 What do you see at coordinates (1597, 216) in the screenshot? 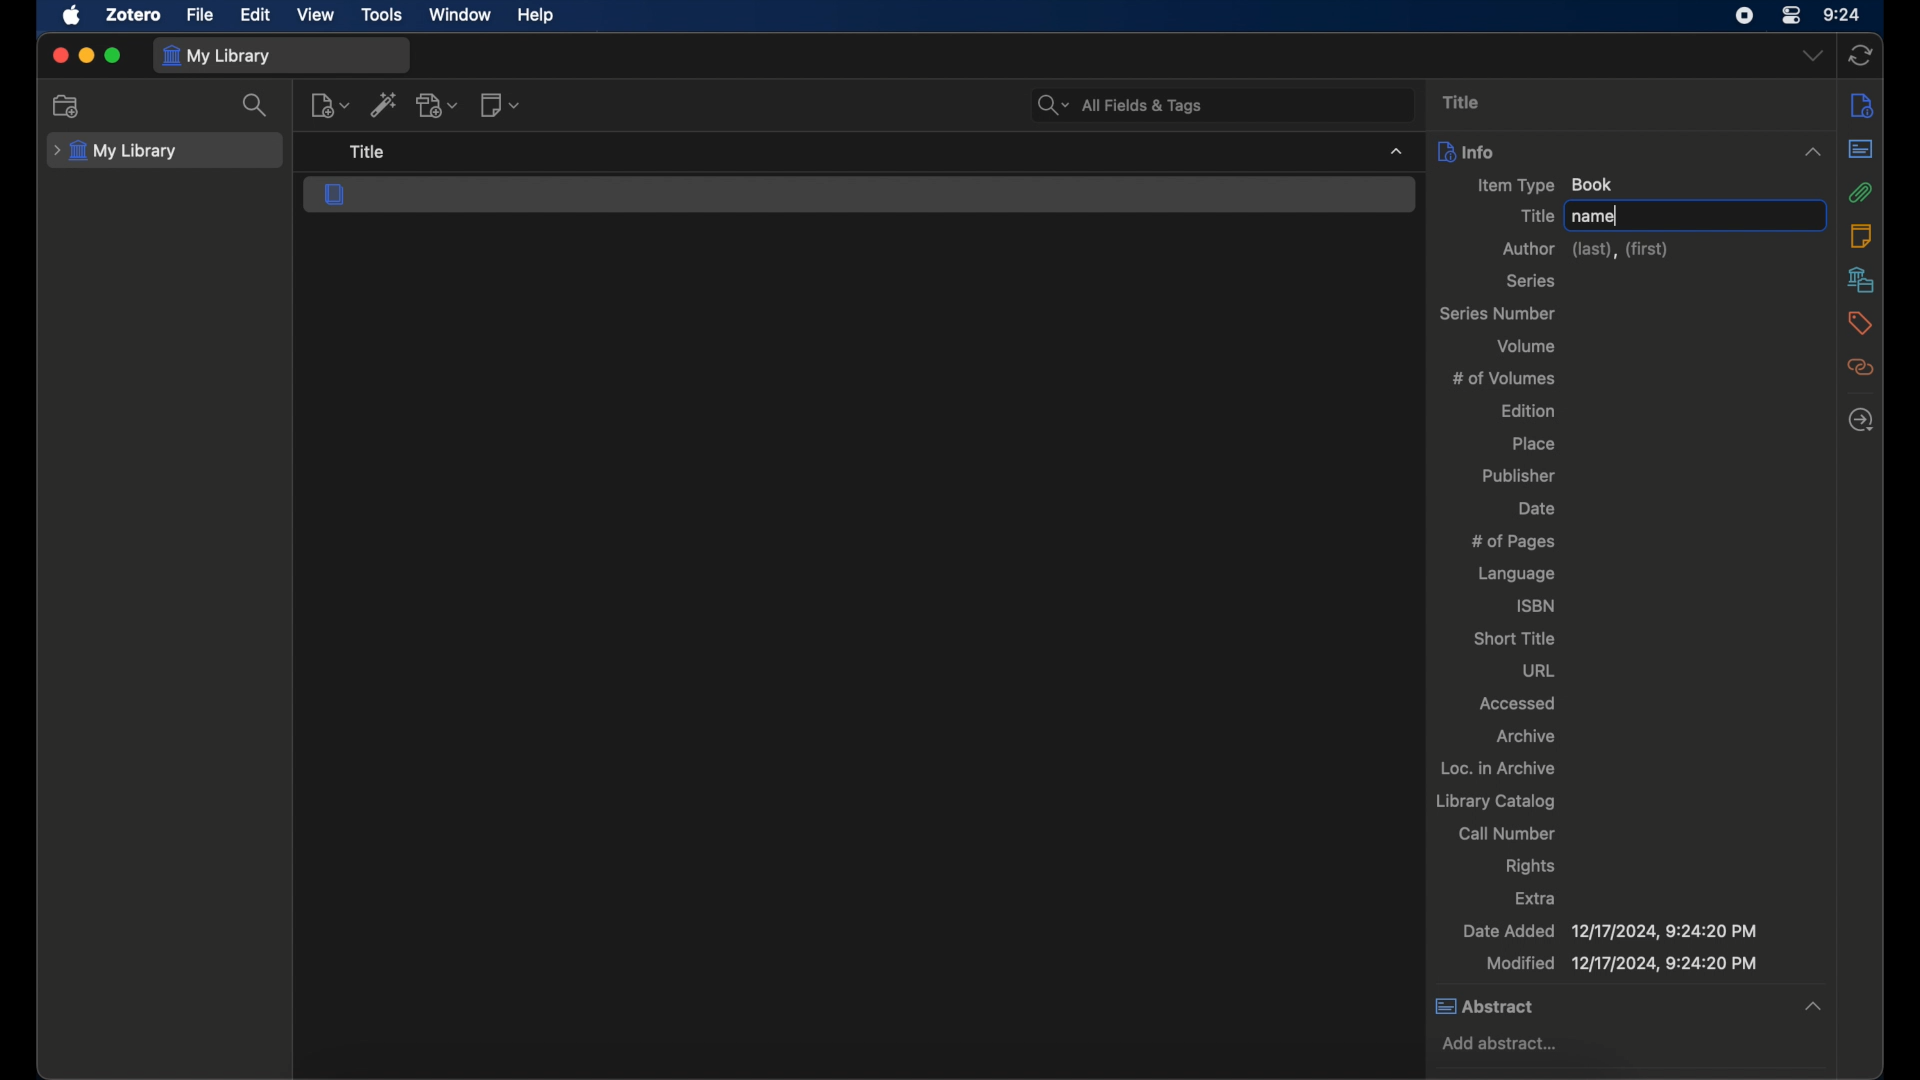
I see `name` at bounding box center [1597, 216].